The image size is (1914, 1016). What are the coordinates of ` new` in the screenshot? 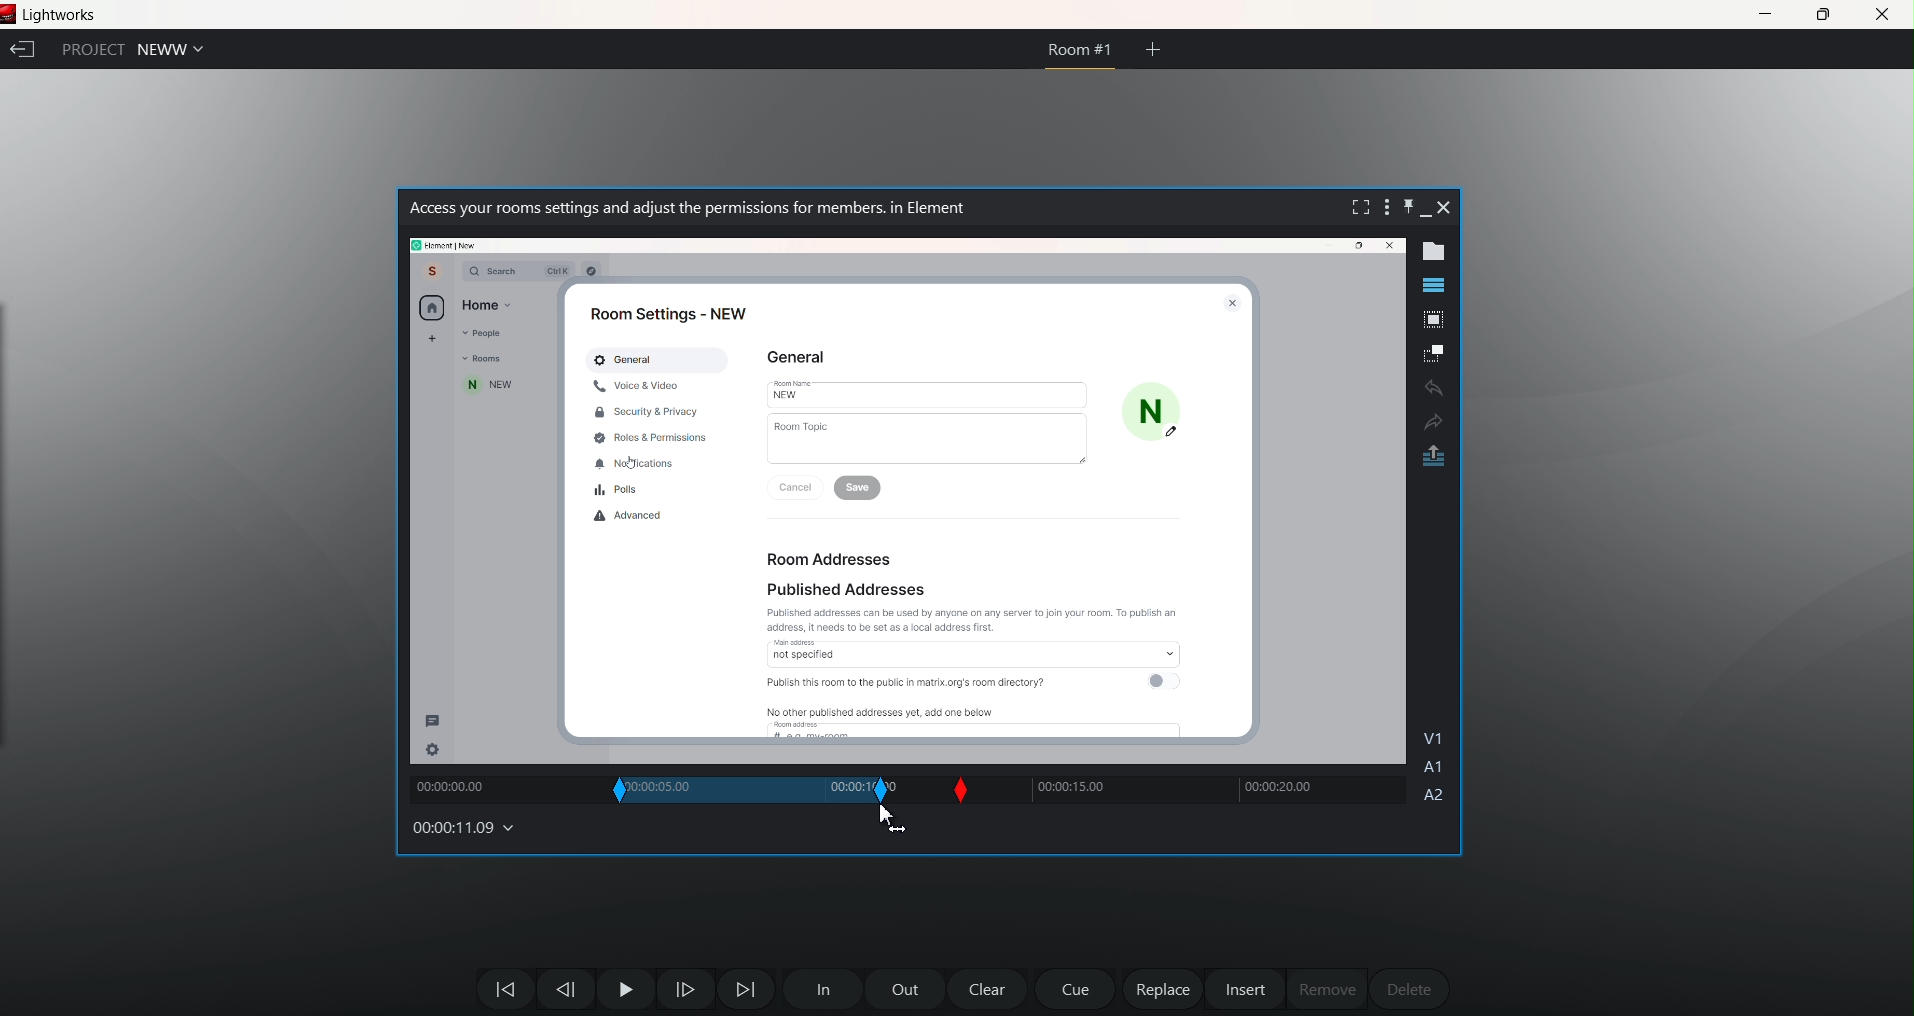 It's located at (490, 386).